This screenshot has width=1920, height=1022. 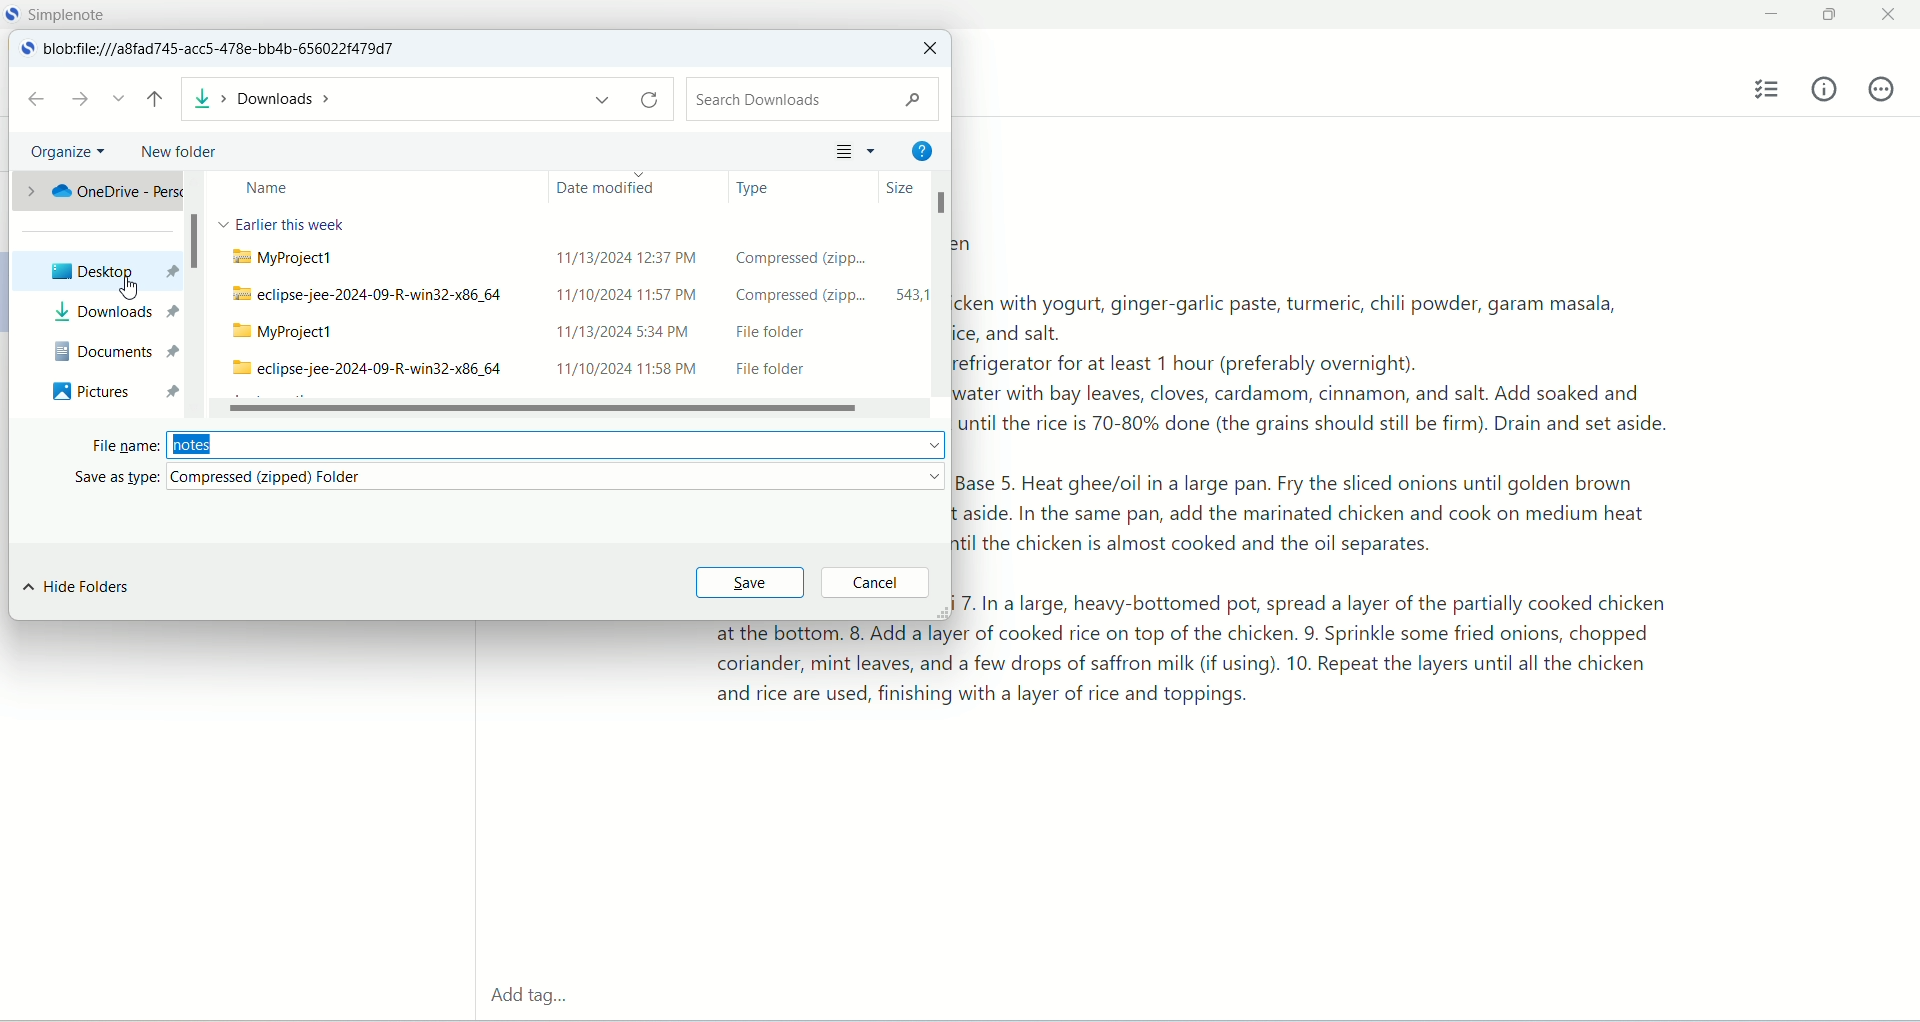 I want to click on location, so click(x=226, y=50).